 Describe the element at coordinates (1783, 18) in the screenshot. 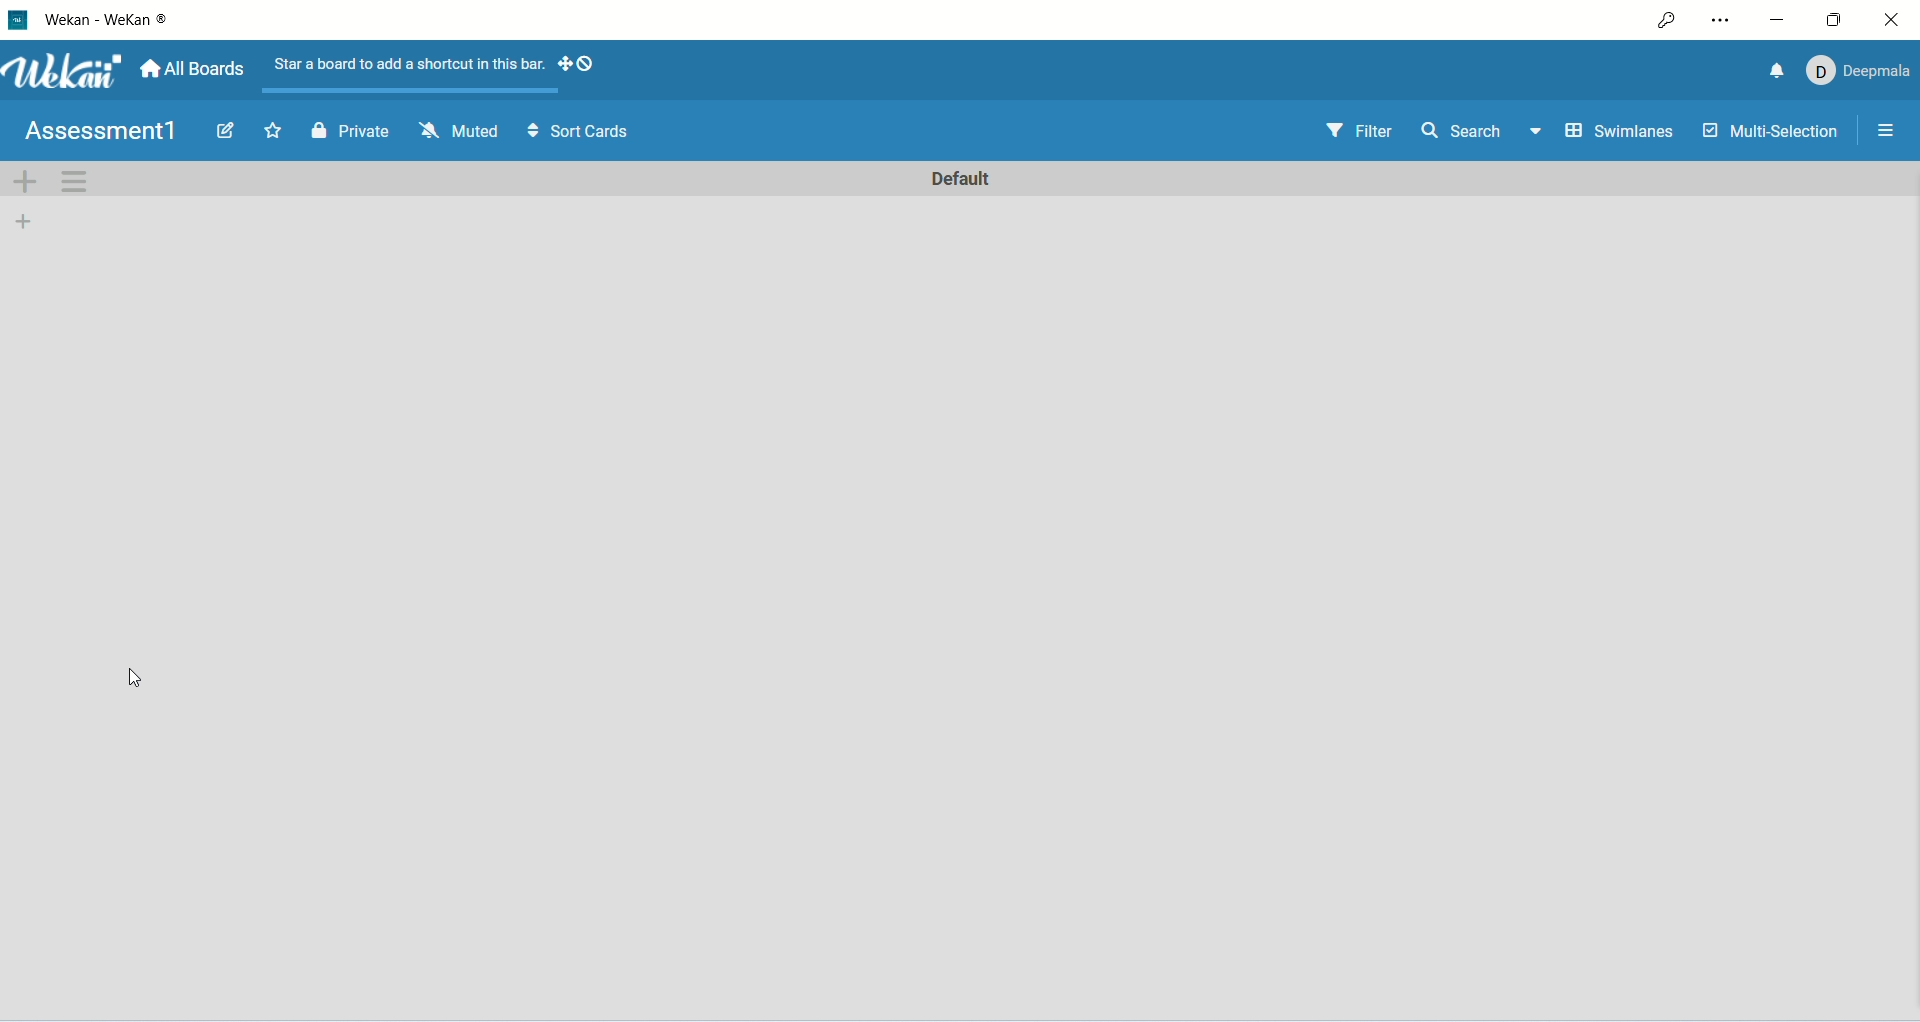

I see `minimize` at that location.